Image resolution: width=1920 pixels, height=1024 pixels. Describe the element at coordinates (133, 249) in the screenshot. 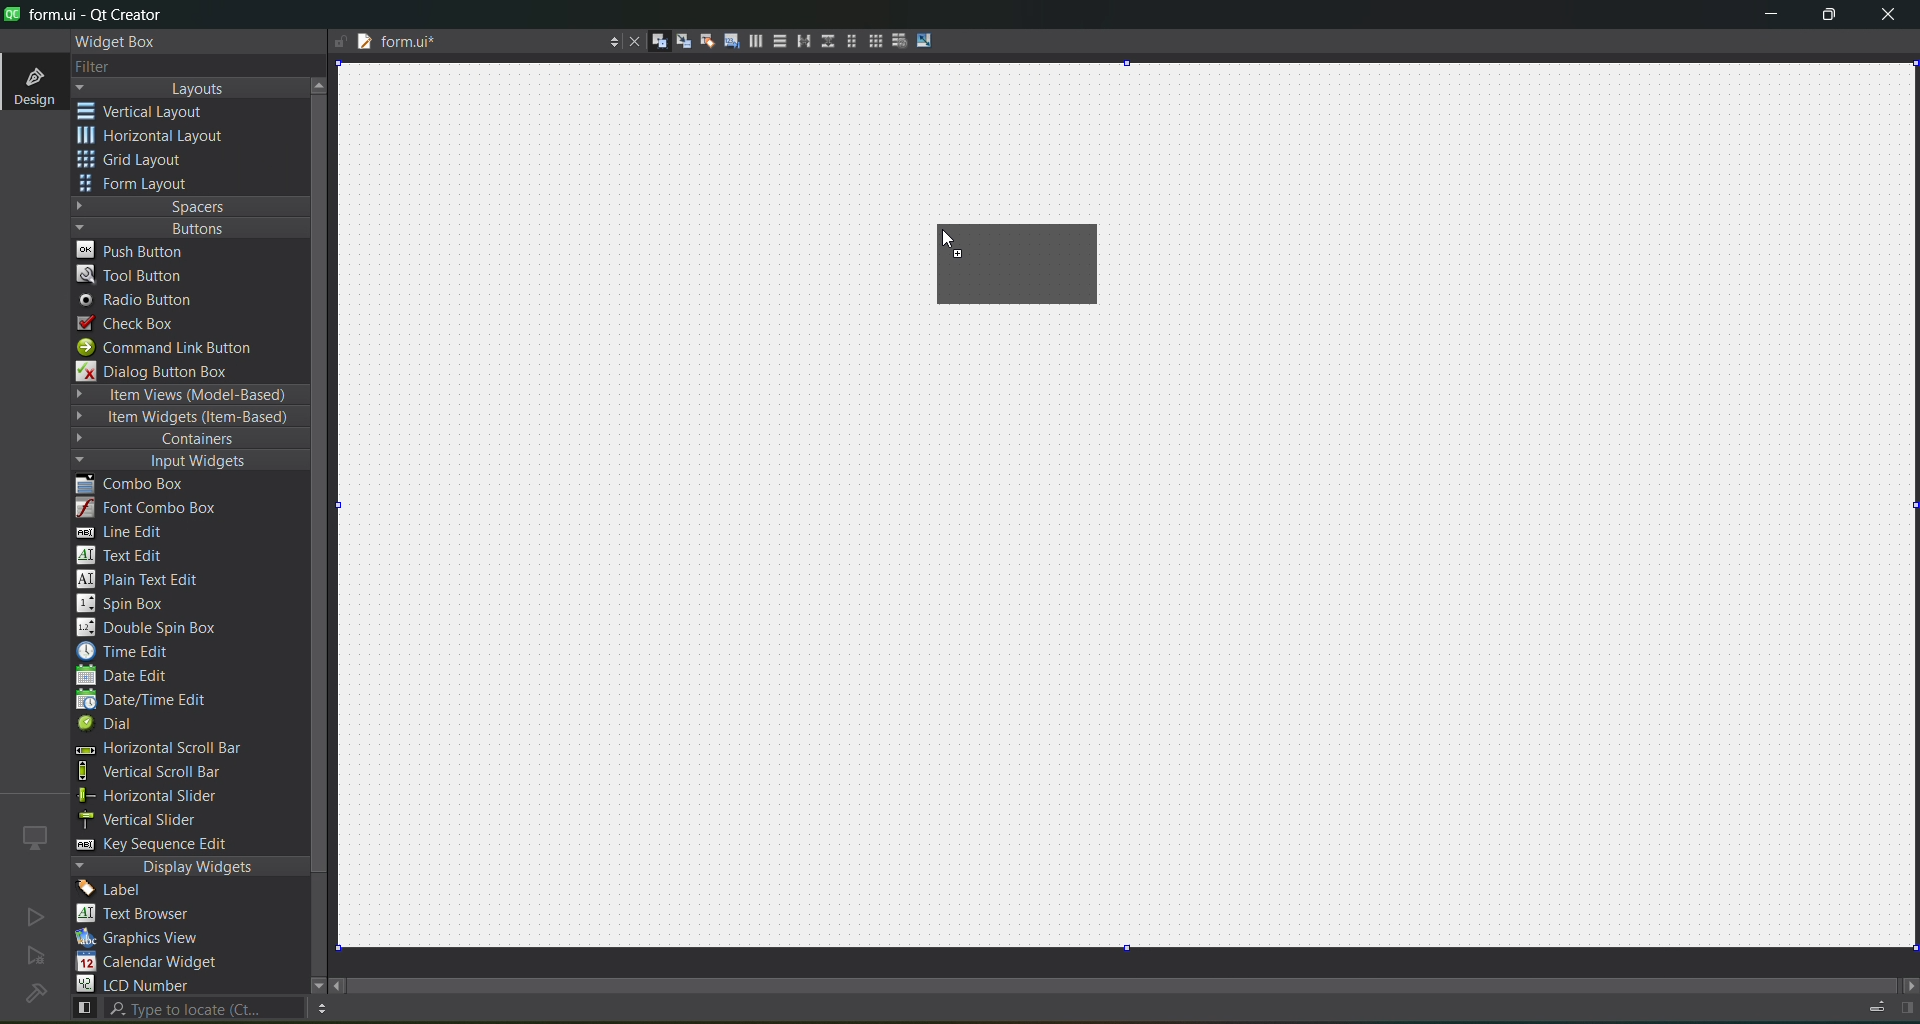

I see `push` at that location.